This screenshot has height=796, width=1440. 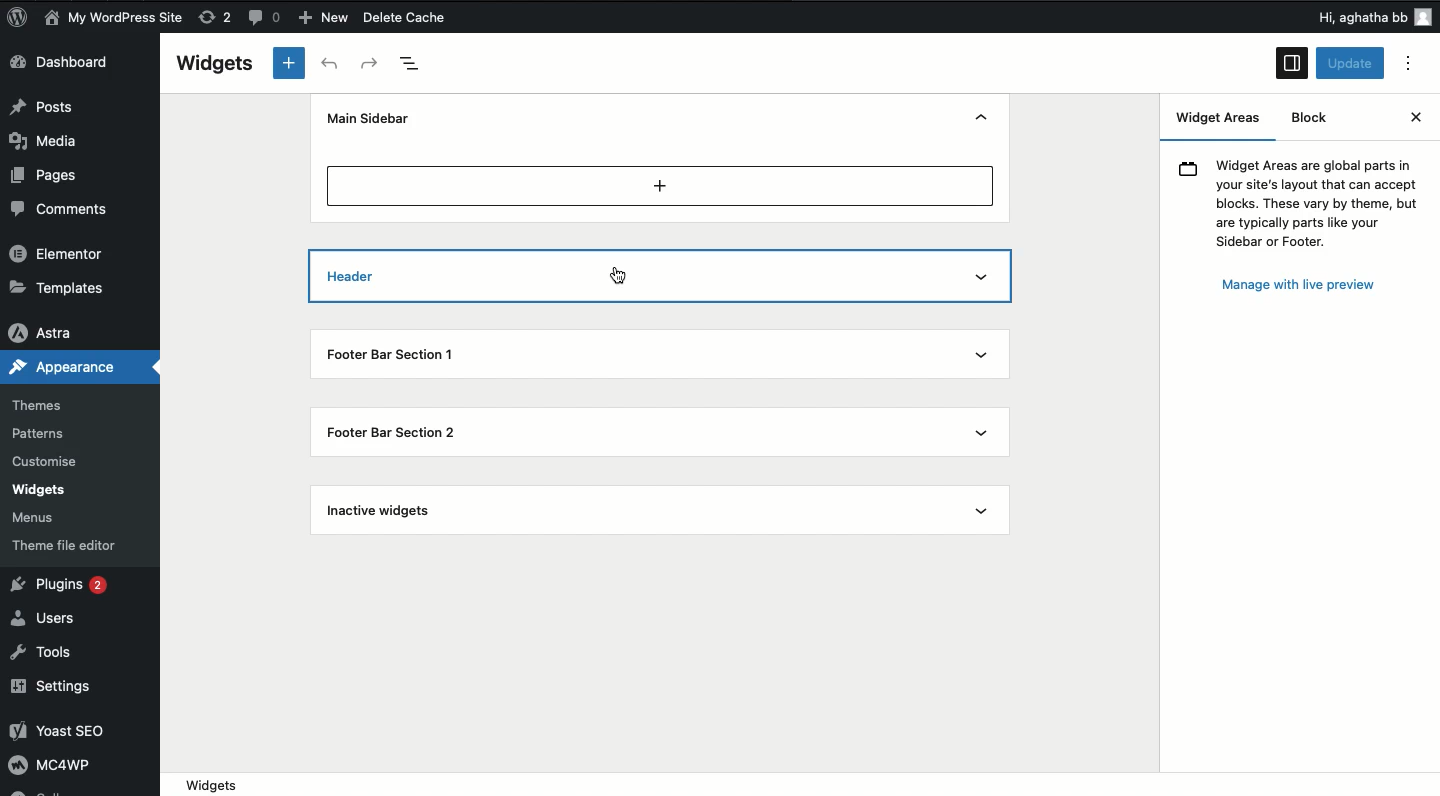 I want to click on Main sidebar, so click(x=373, y=118).